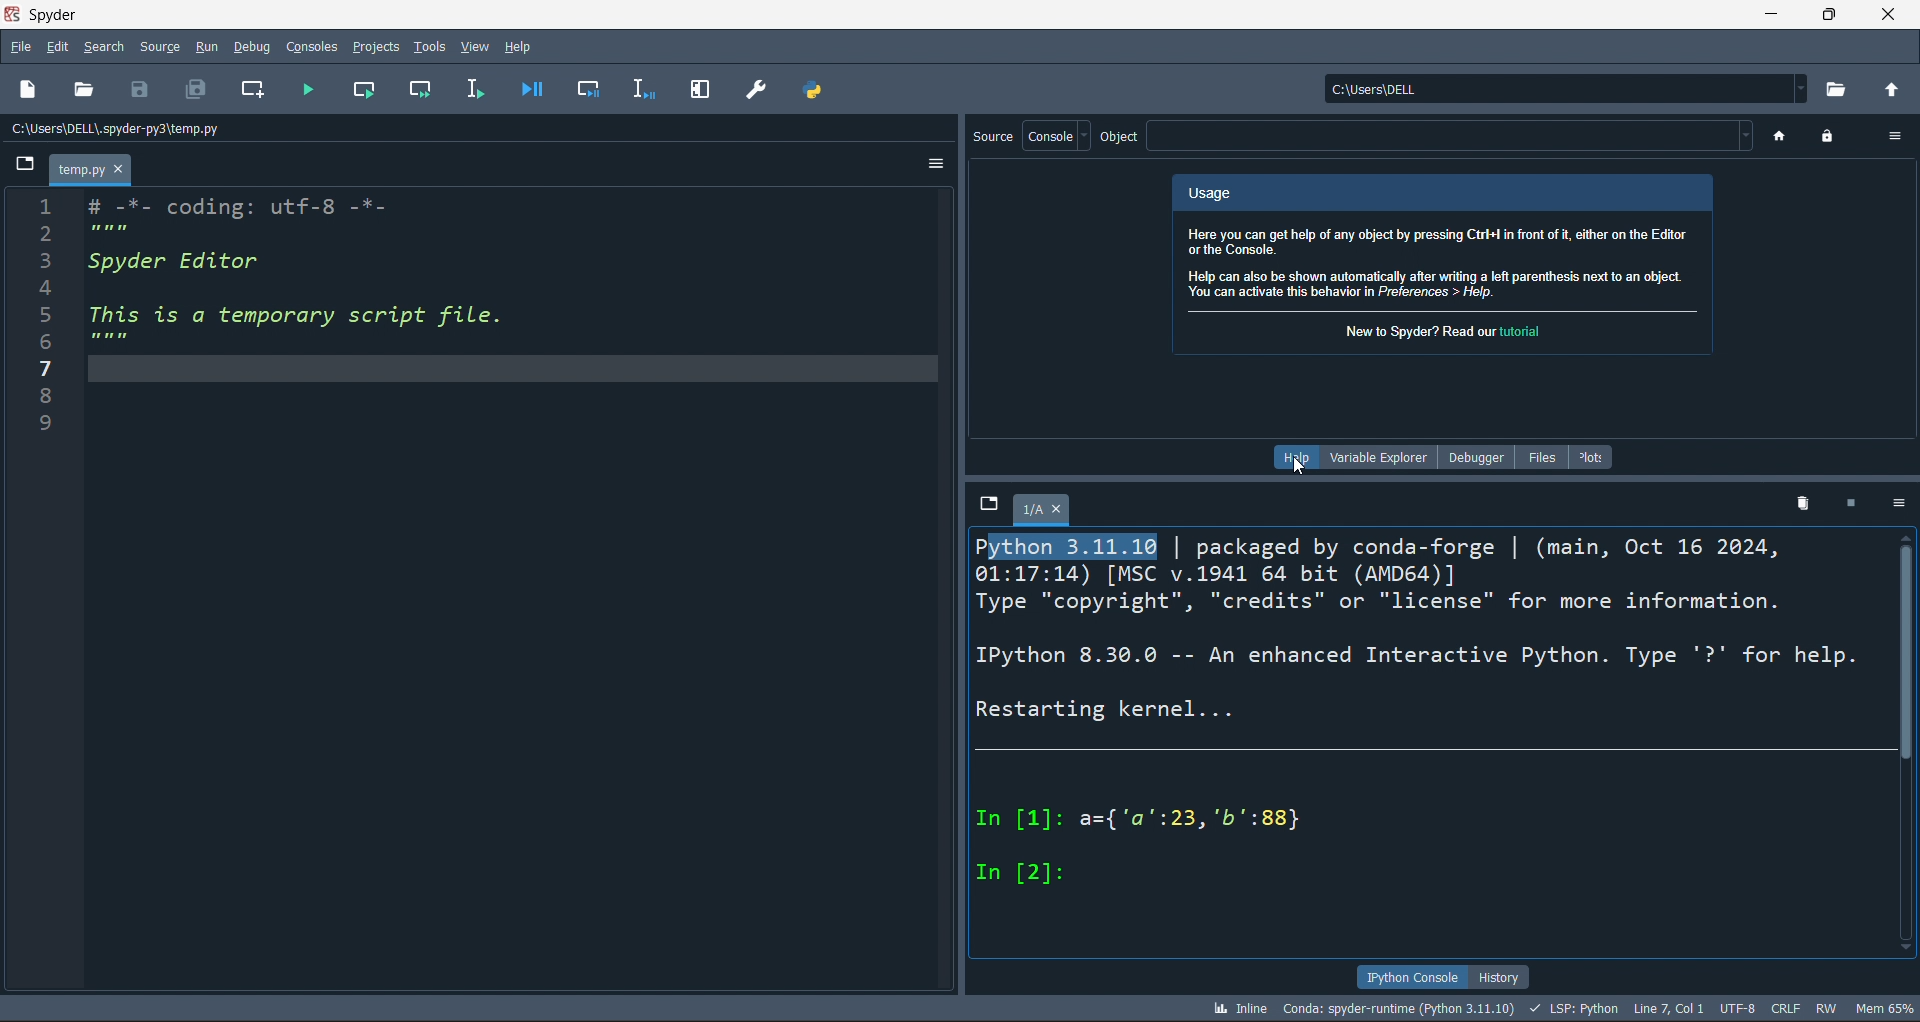 The height and width of the screenshot is (1022, 1920). I want to click on source, so click(995, 135).